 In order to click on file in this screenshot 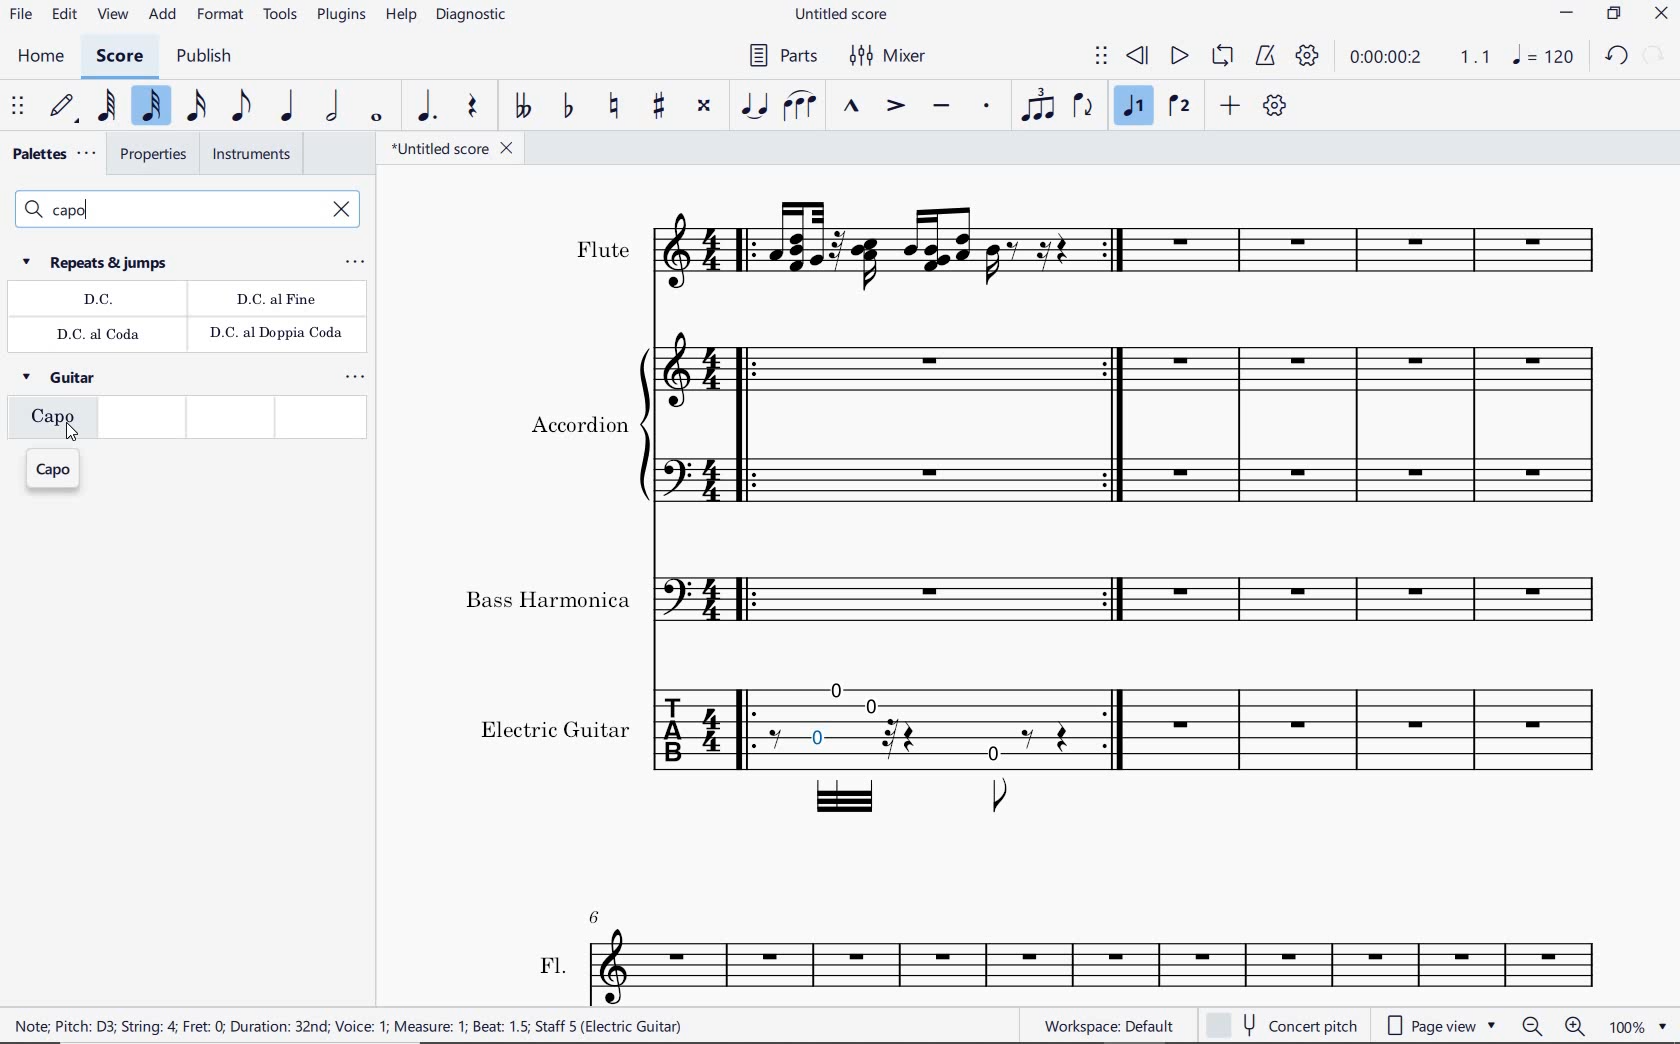, I will do `click(22, 16)`.